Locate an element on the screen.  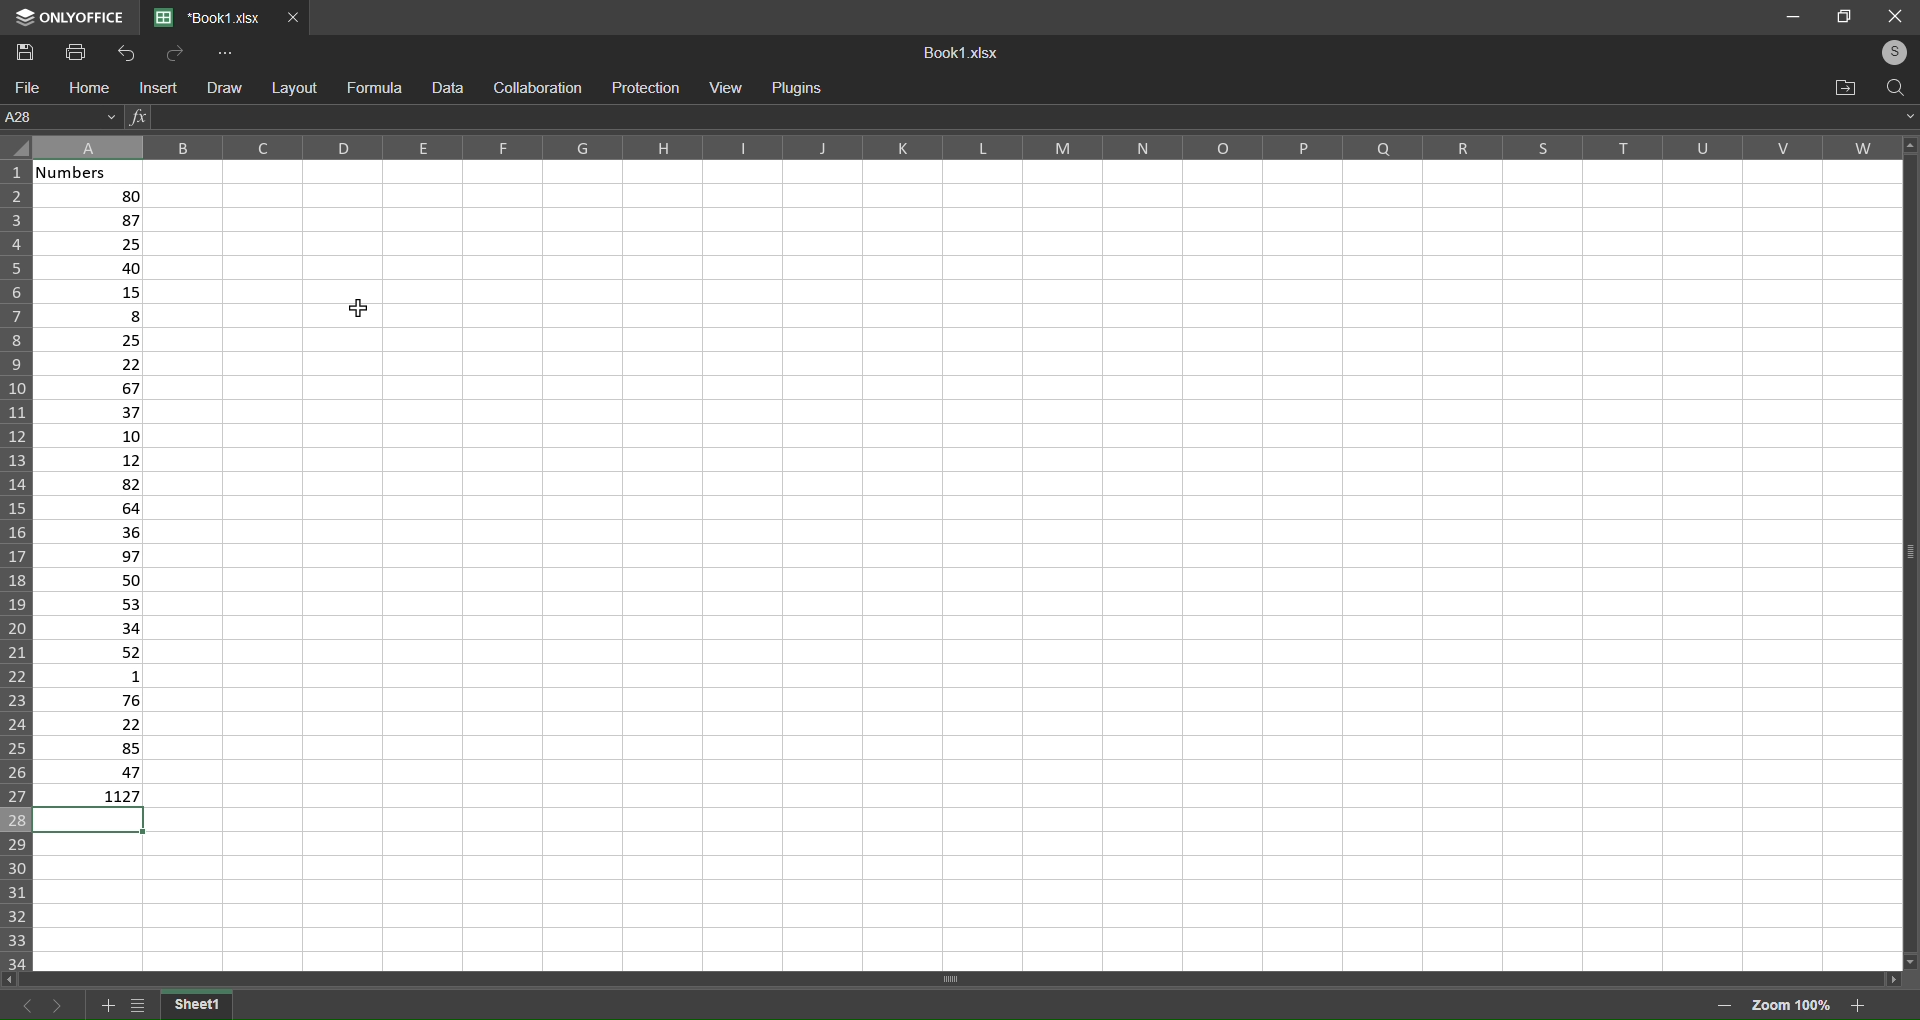
1127 is located at coordinates (91, 794).